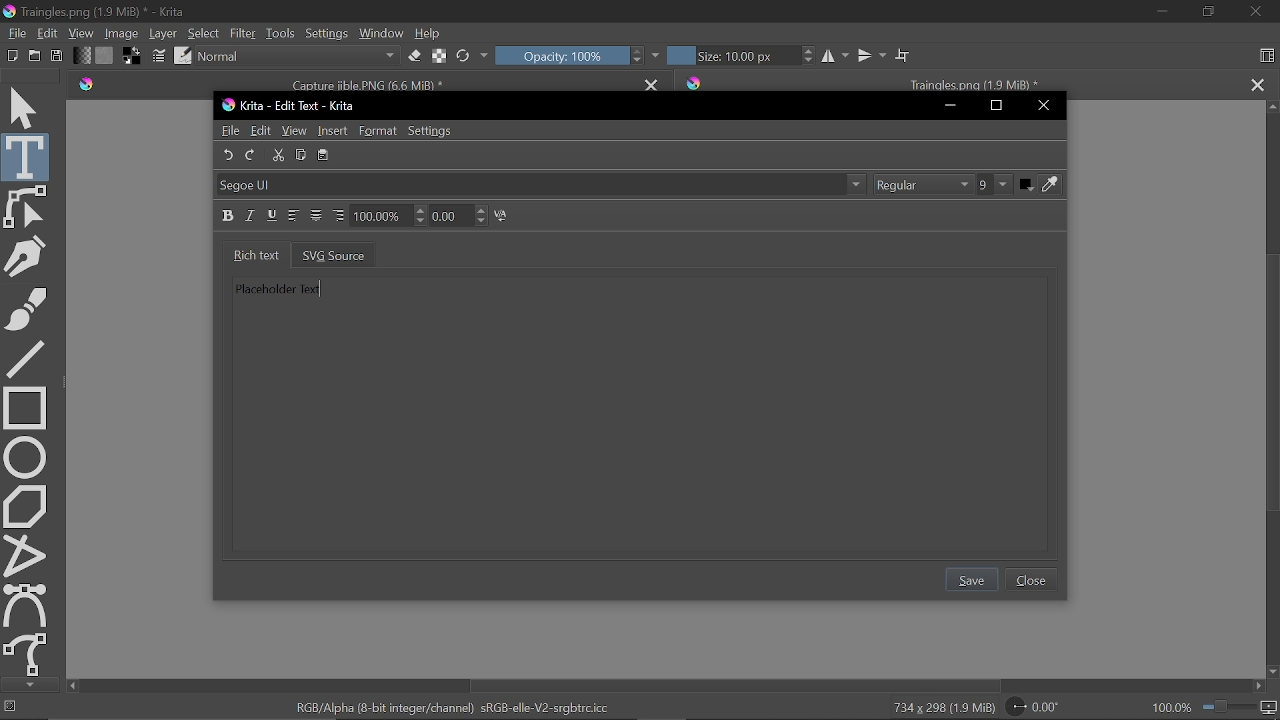 This screenshot has width=1280, height=720. Describe the element at coordinates (49, 32) in the screenshot. I see `Edit` at that location.